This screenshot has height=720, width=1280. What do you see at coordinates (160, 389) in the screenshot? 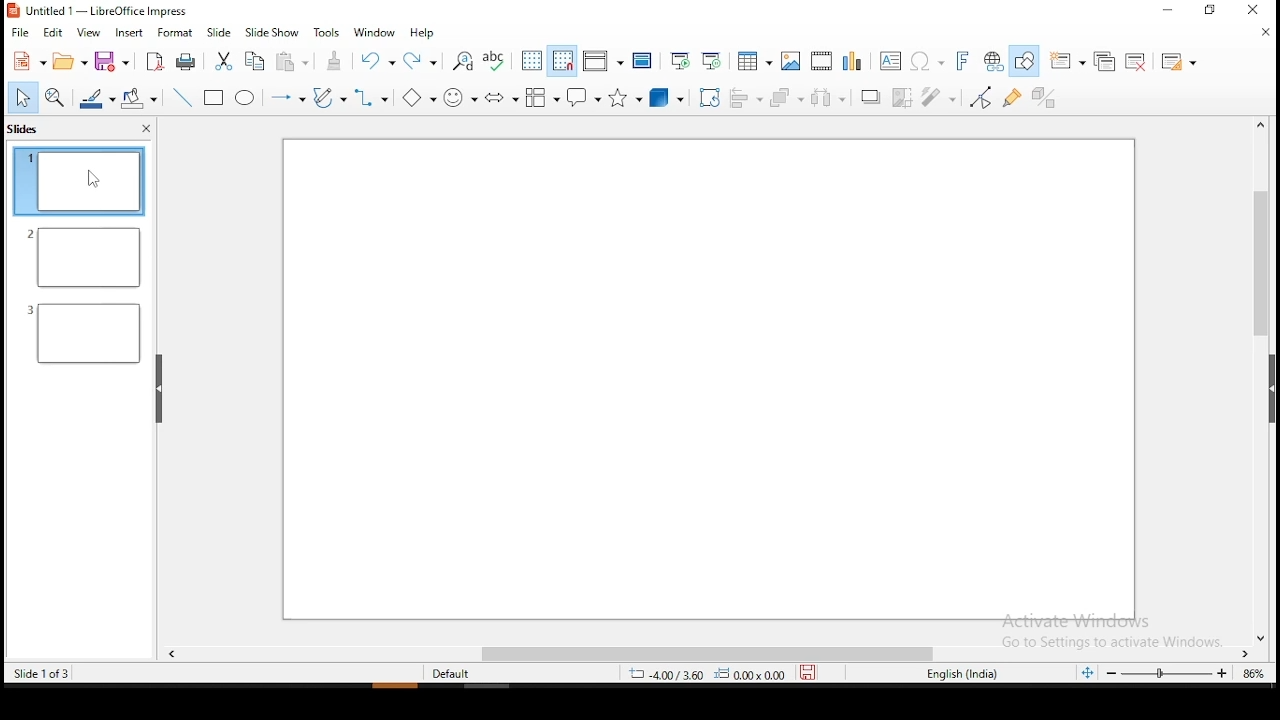
I see `drag handle` at bounding box center [160, 389].